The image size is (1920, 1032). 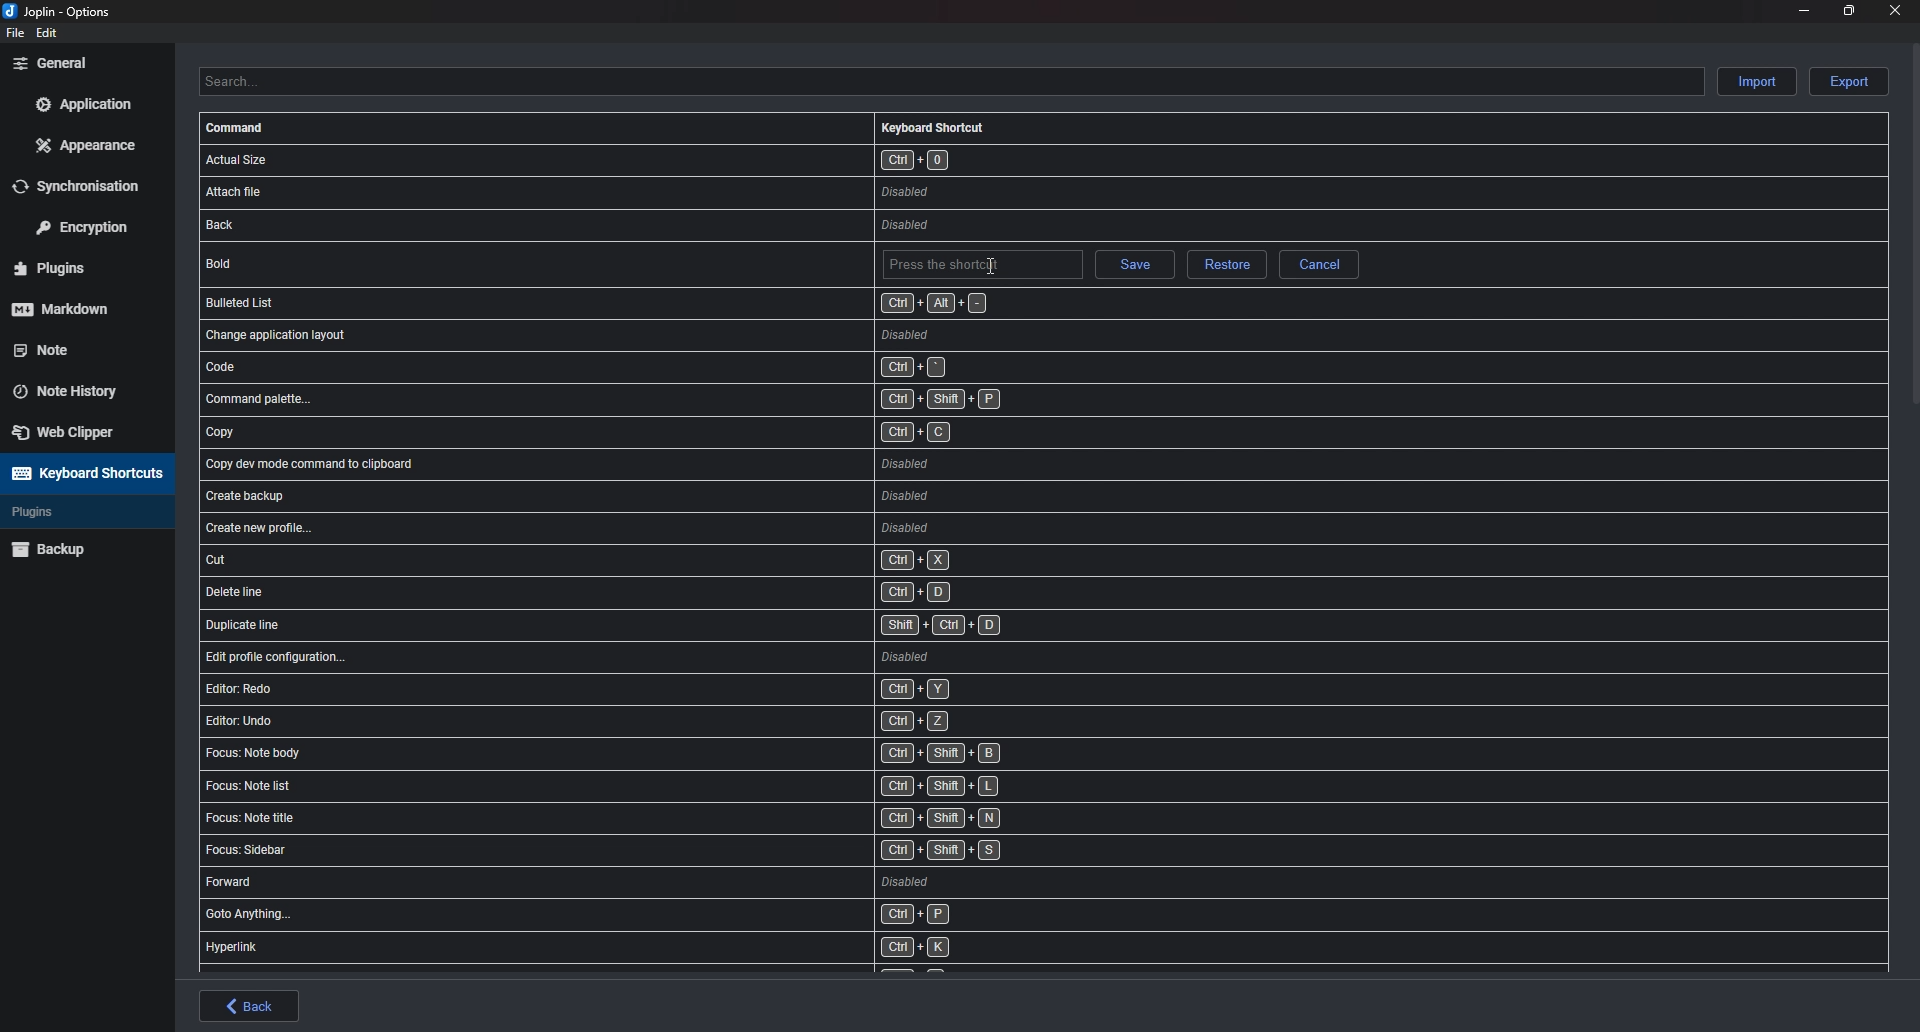 What do you see at coordinates (648, 947) in the screenshot?
I see `shortcut` at bounding box center [648, 947].